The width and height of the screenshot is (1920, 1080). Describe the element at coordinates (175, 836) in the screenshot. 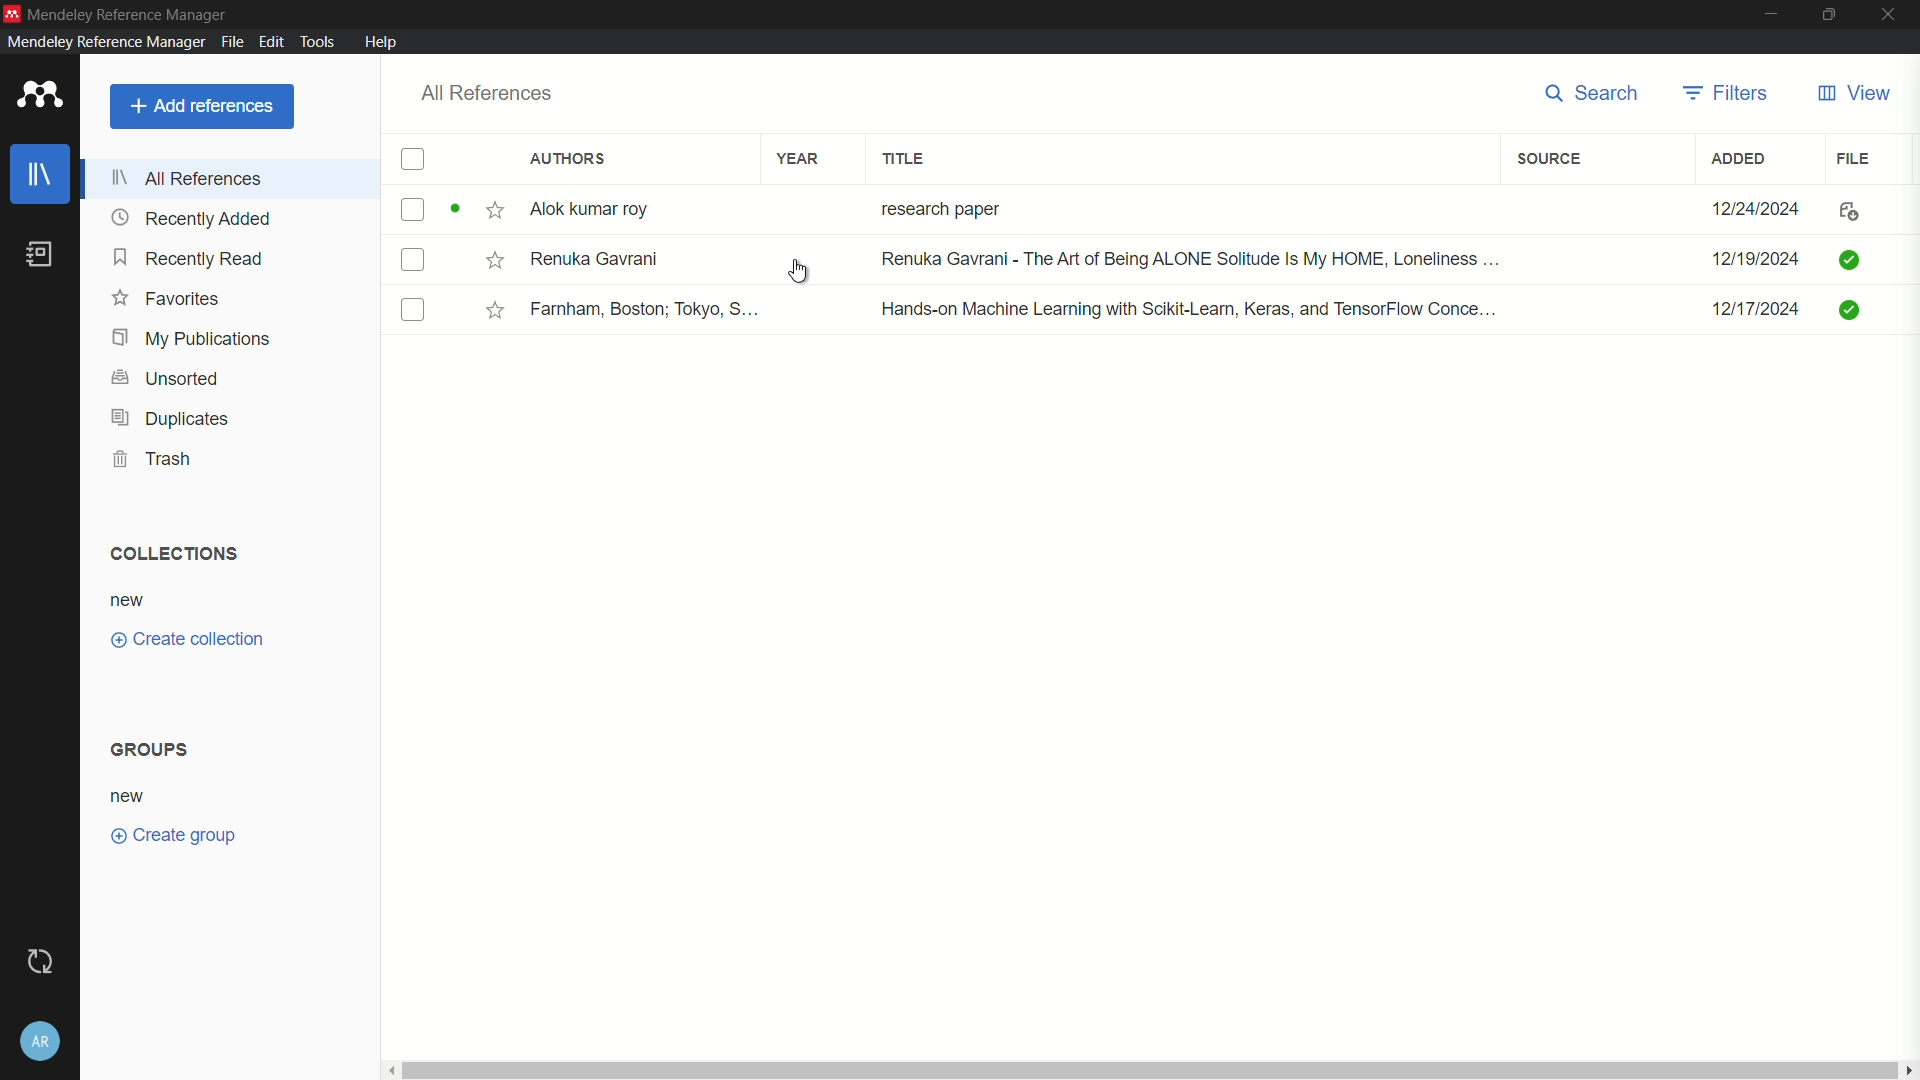

I see `create group` at that location.